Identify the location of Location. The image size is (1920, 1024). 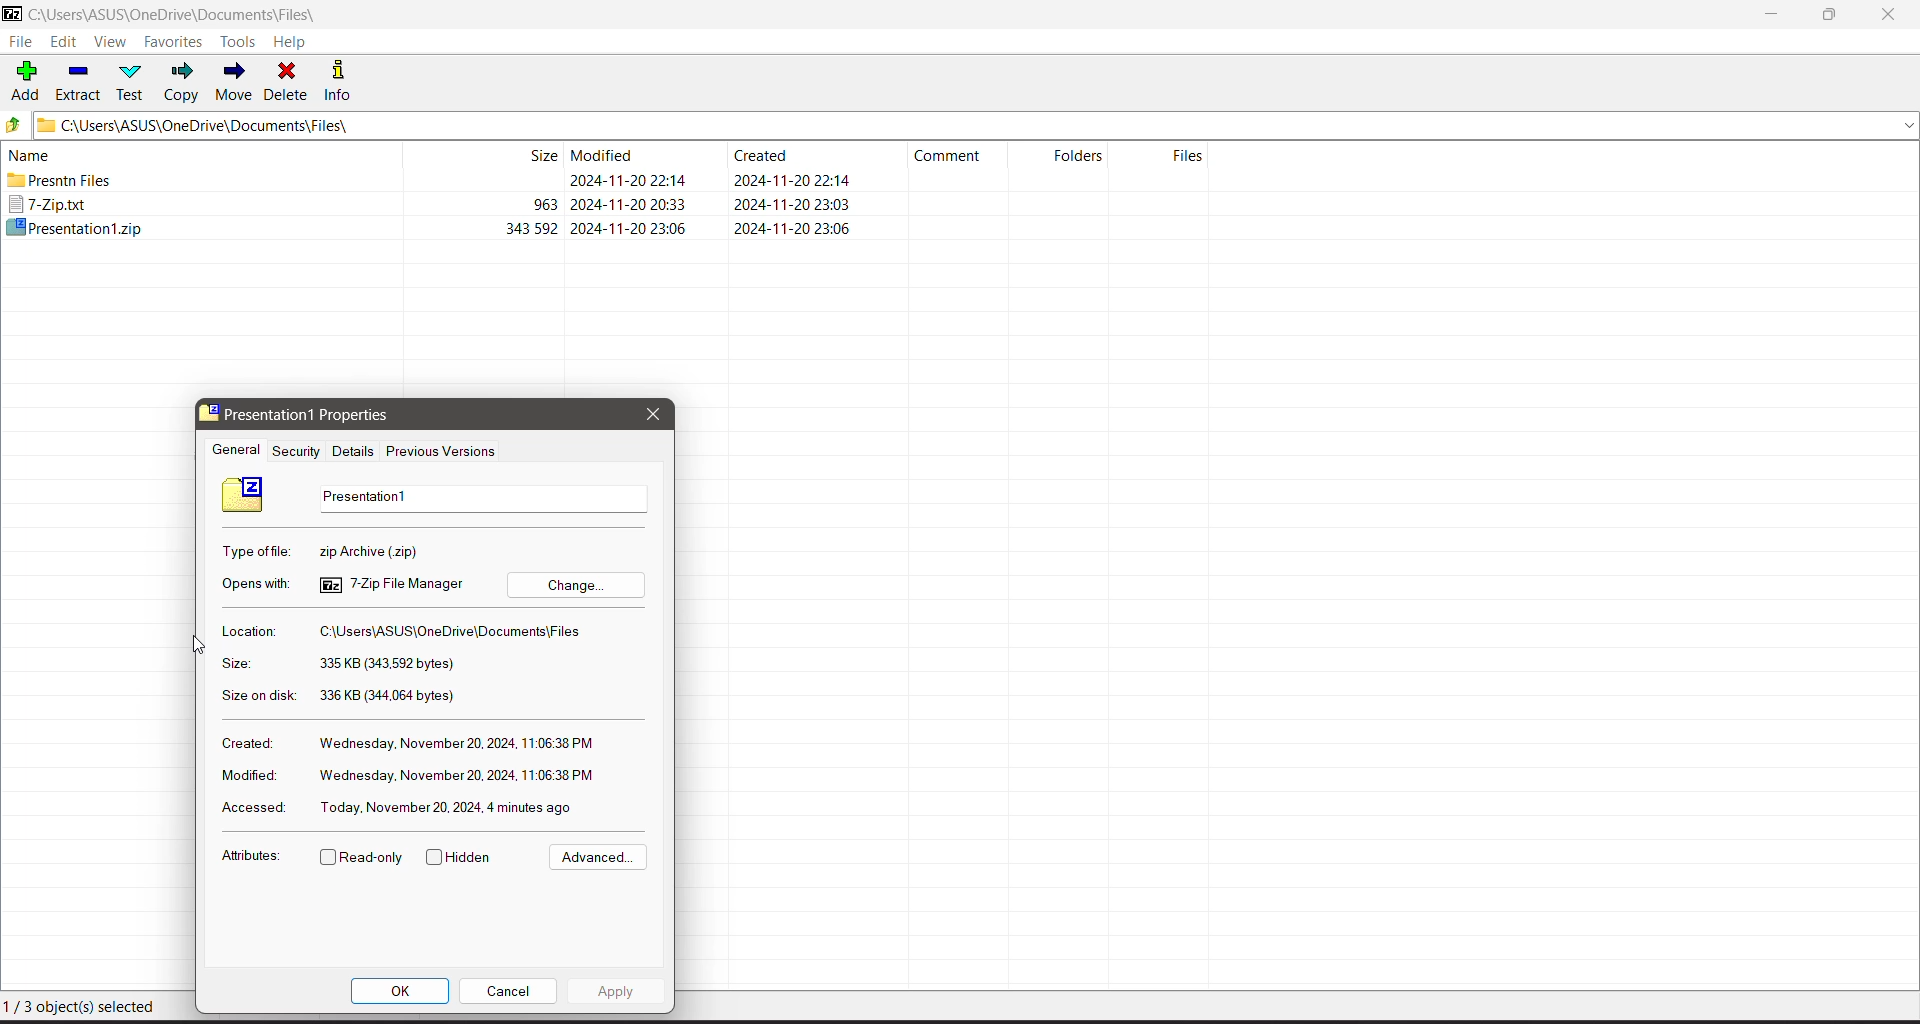
(260, 633).